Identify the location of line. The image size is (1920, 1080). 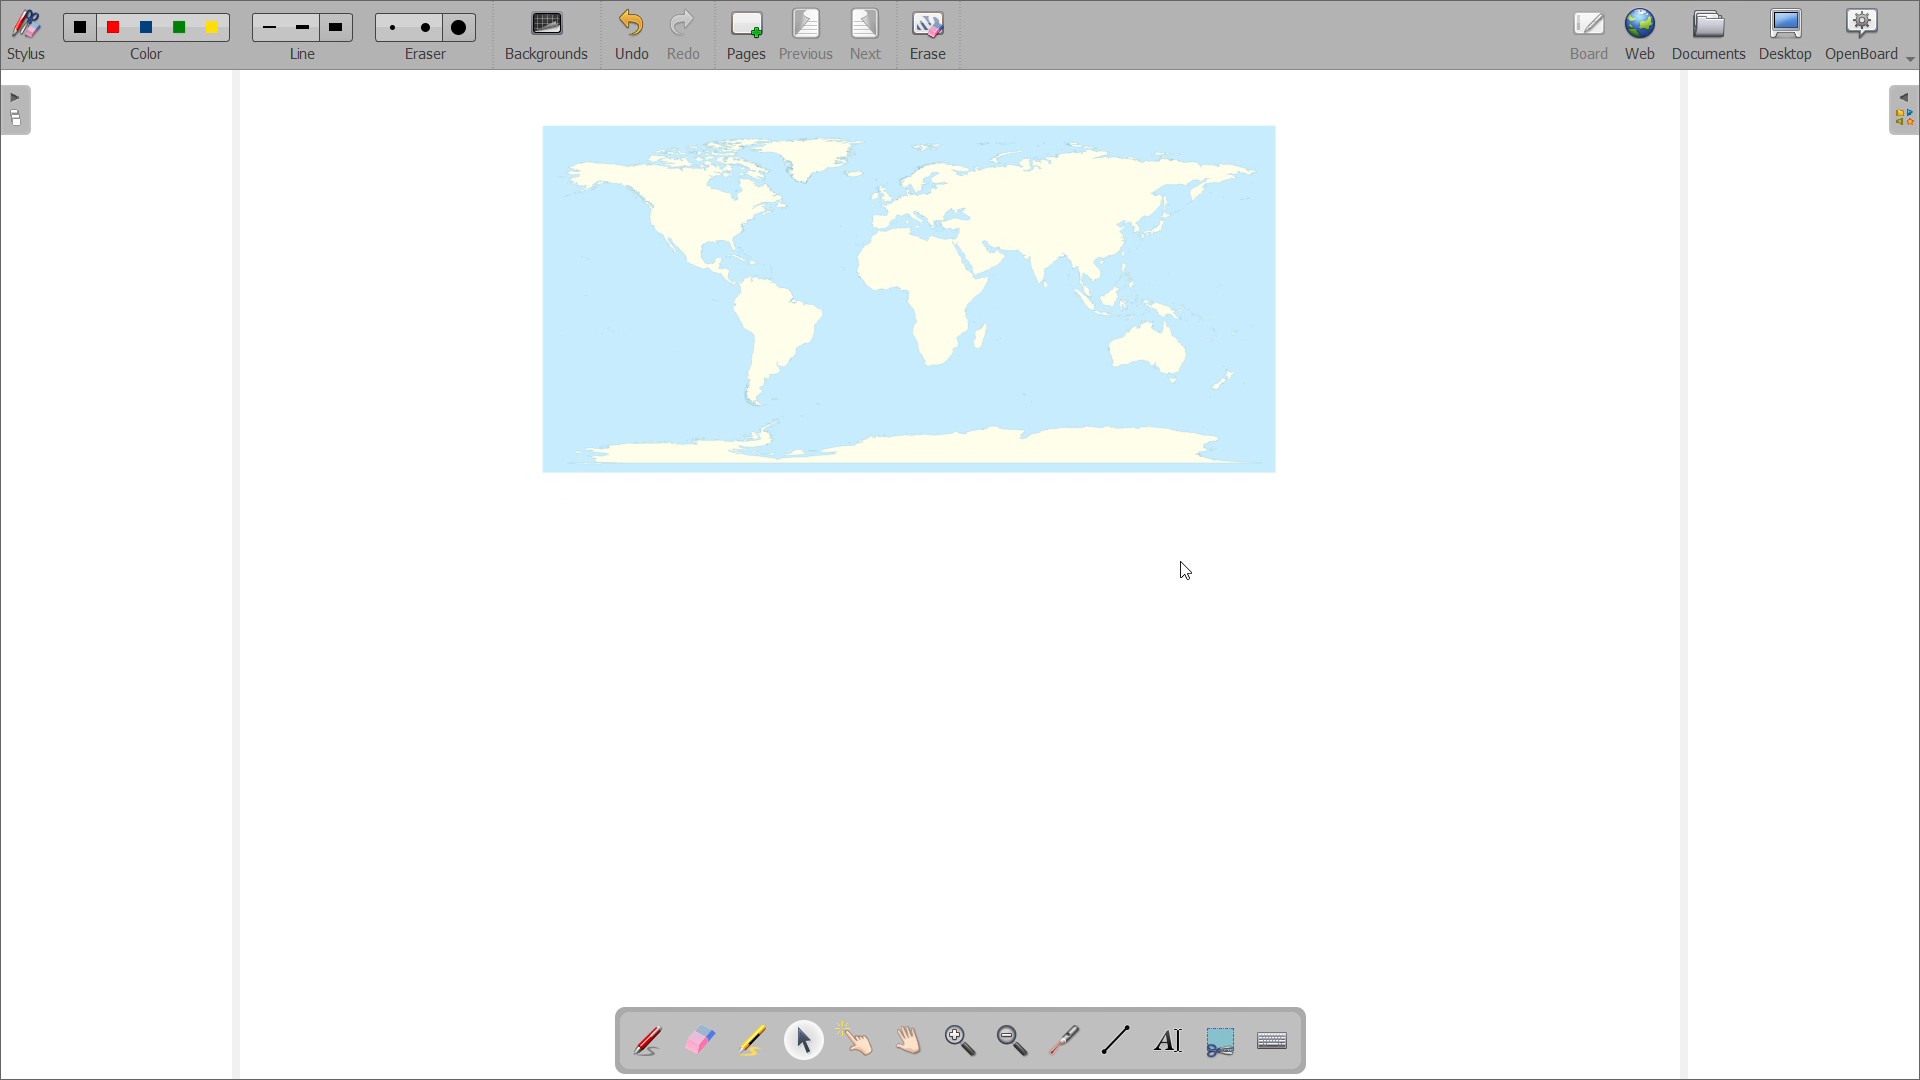
(303, 55).